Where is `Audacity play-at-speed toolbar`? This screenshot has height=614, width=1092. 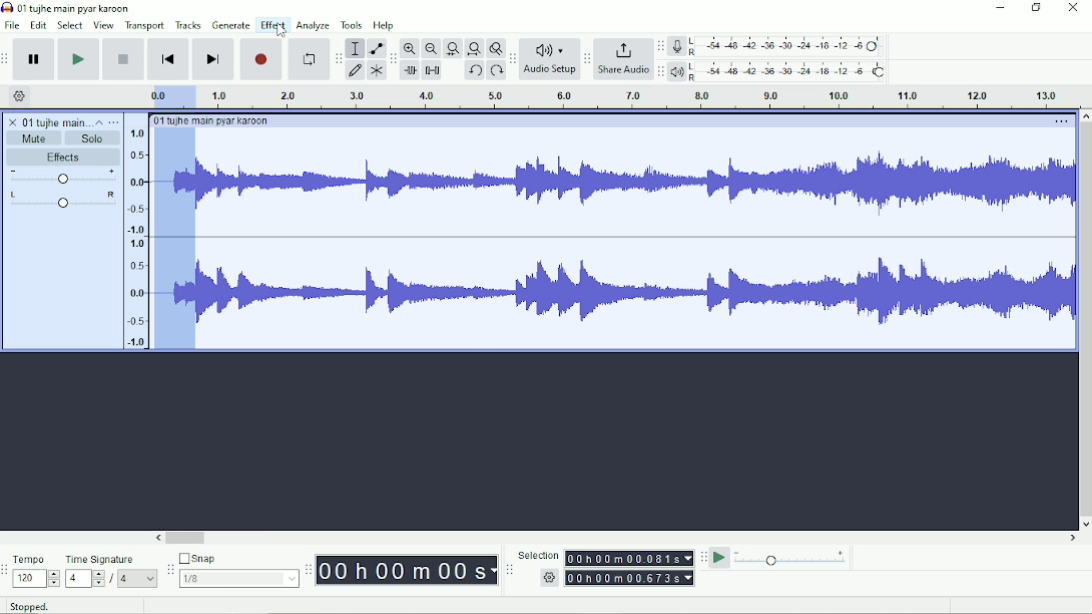 Audacity play-at-speed toolbar is located at coordinates (702, 557).